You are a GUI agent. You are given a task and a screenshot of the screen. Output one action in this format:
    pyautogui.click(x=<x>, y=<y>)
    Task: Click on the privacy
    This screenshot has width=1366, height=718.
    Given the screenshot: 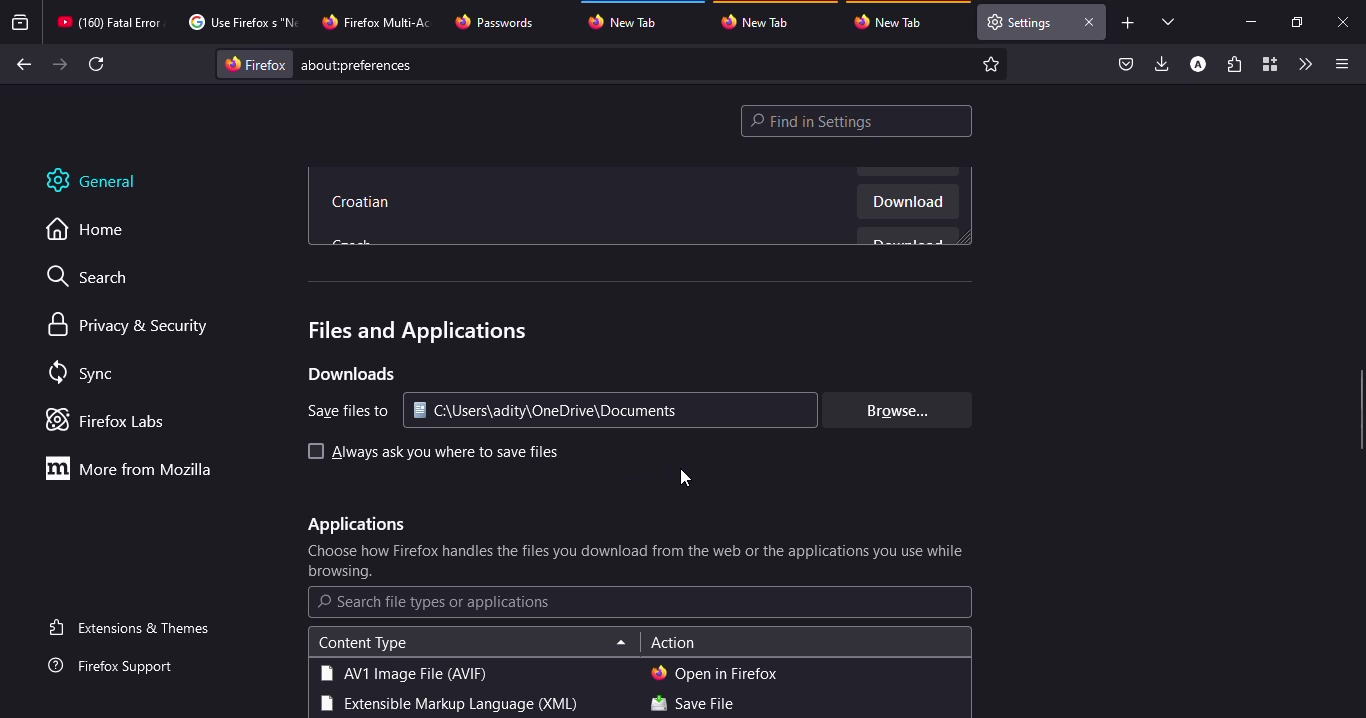 What is the action you would take?
    pyautogui.click(x=131, y=326)
    